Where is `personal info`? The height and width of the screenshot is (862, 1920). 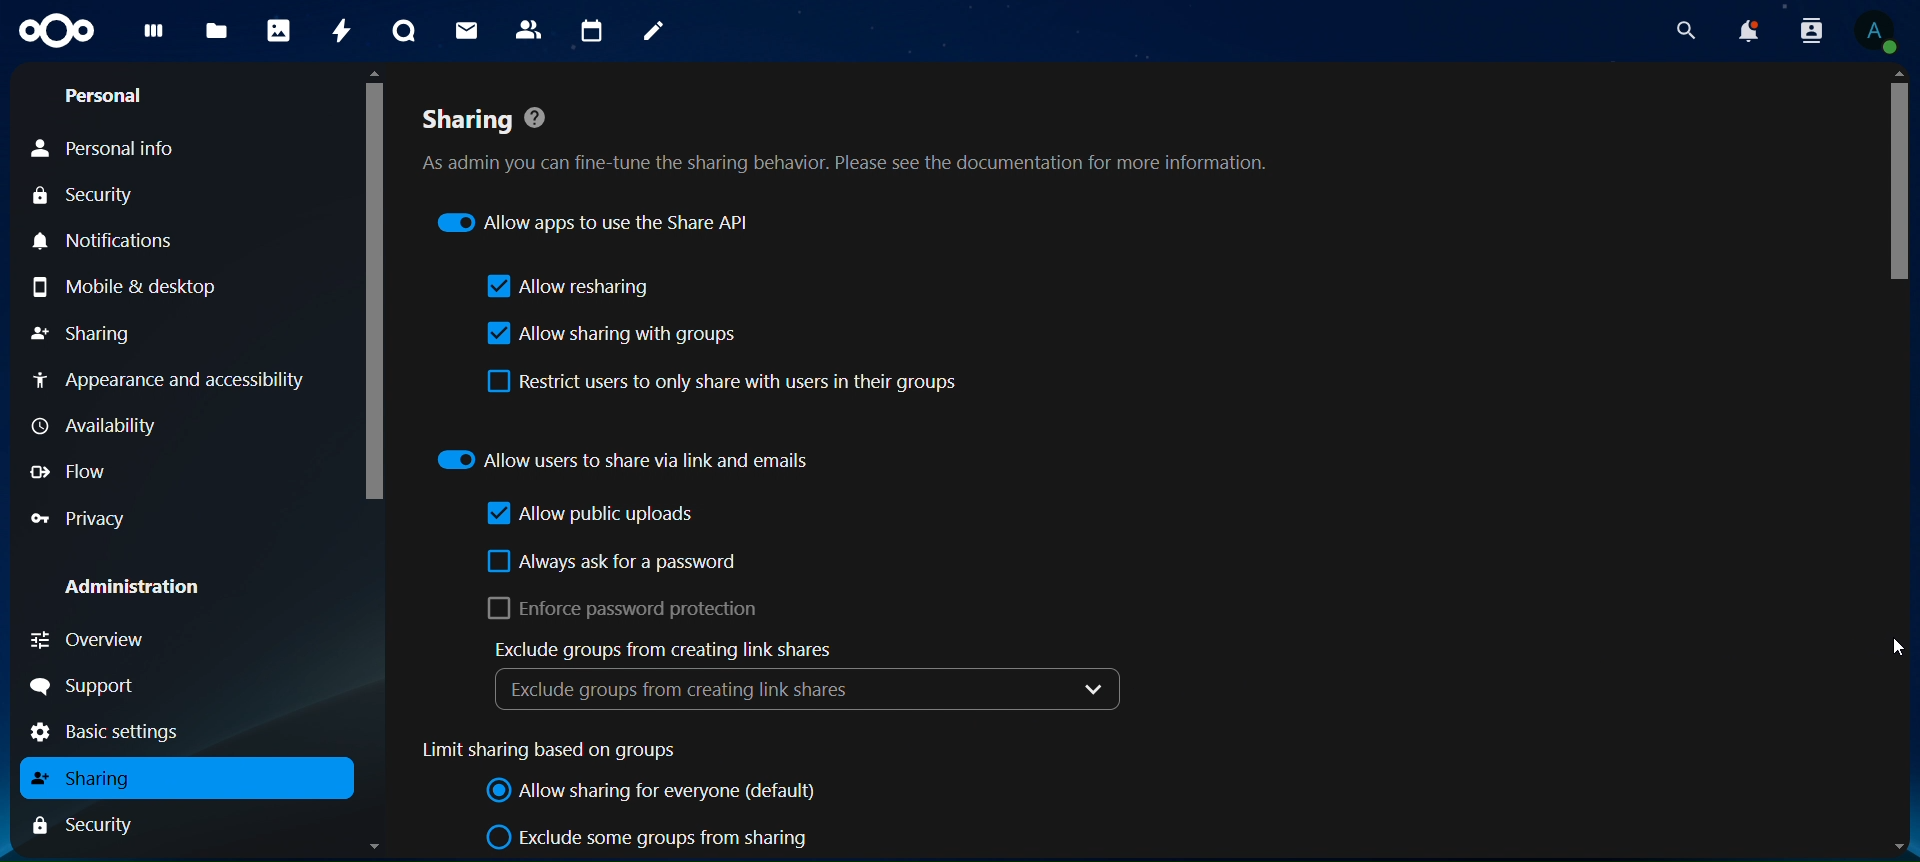
personal info is located at coordinates (106, 149).